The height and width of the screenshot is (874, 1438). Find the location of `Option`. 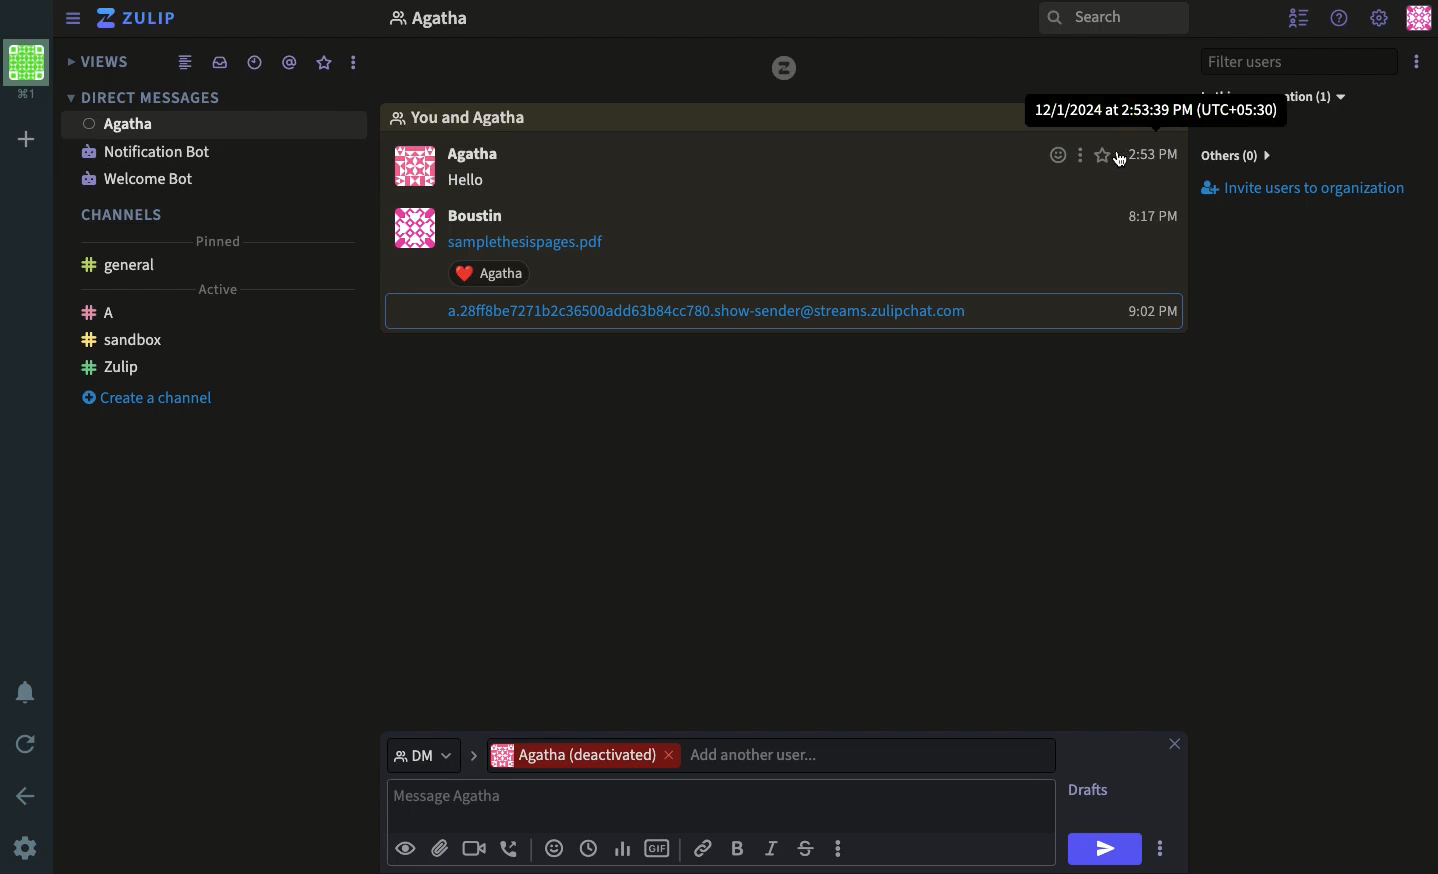

Option is located at coordinates (1417, 61).